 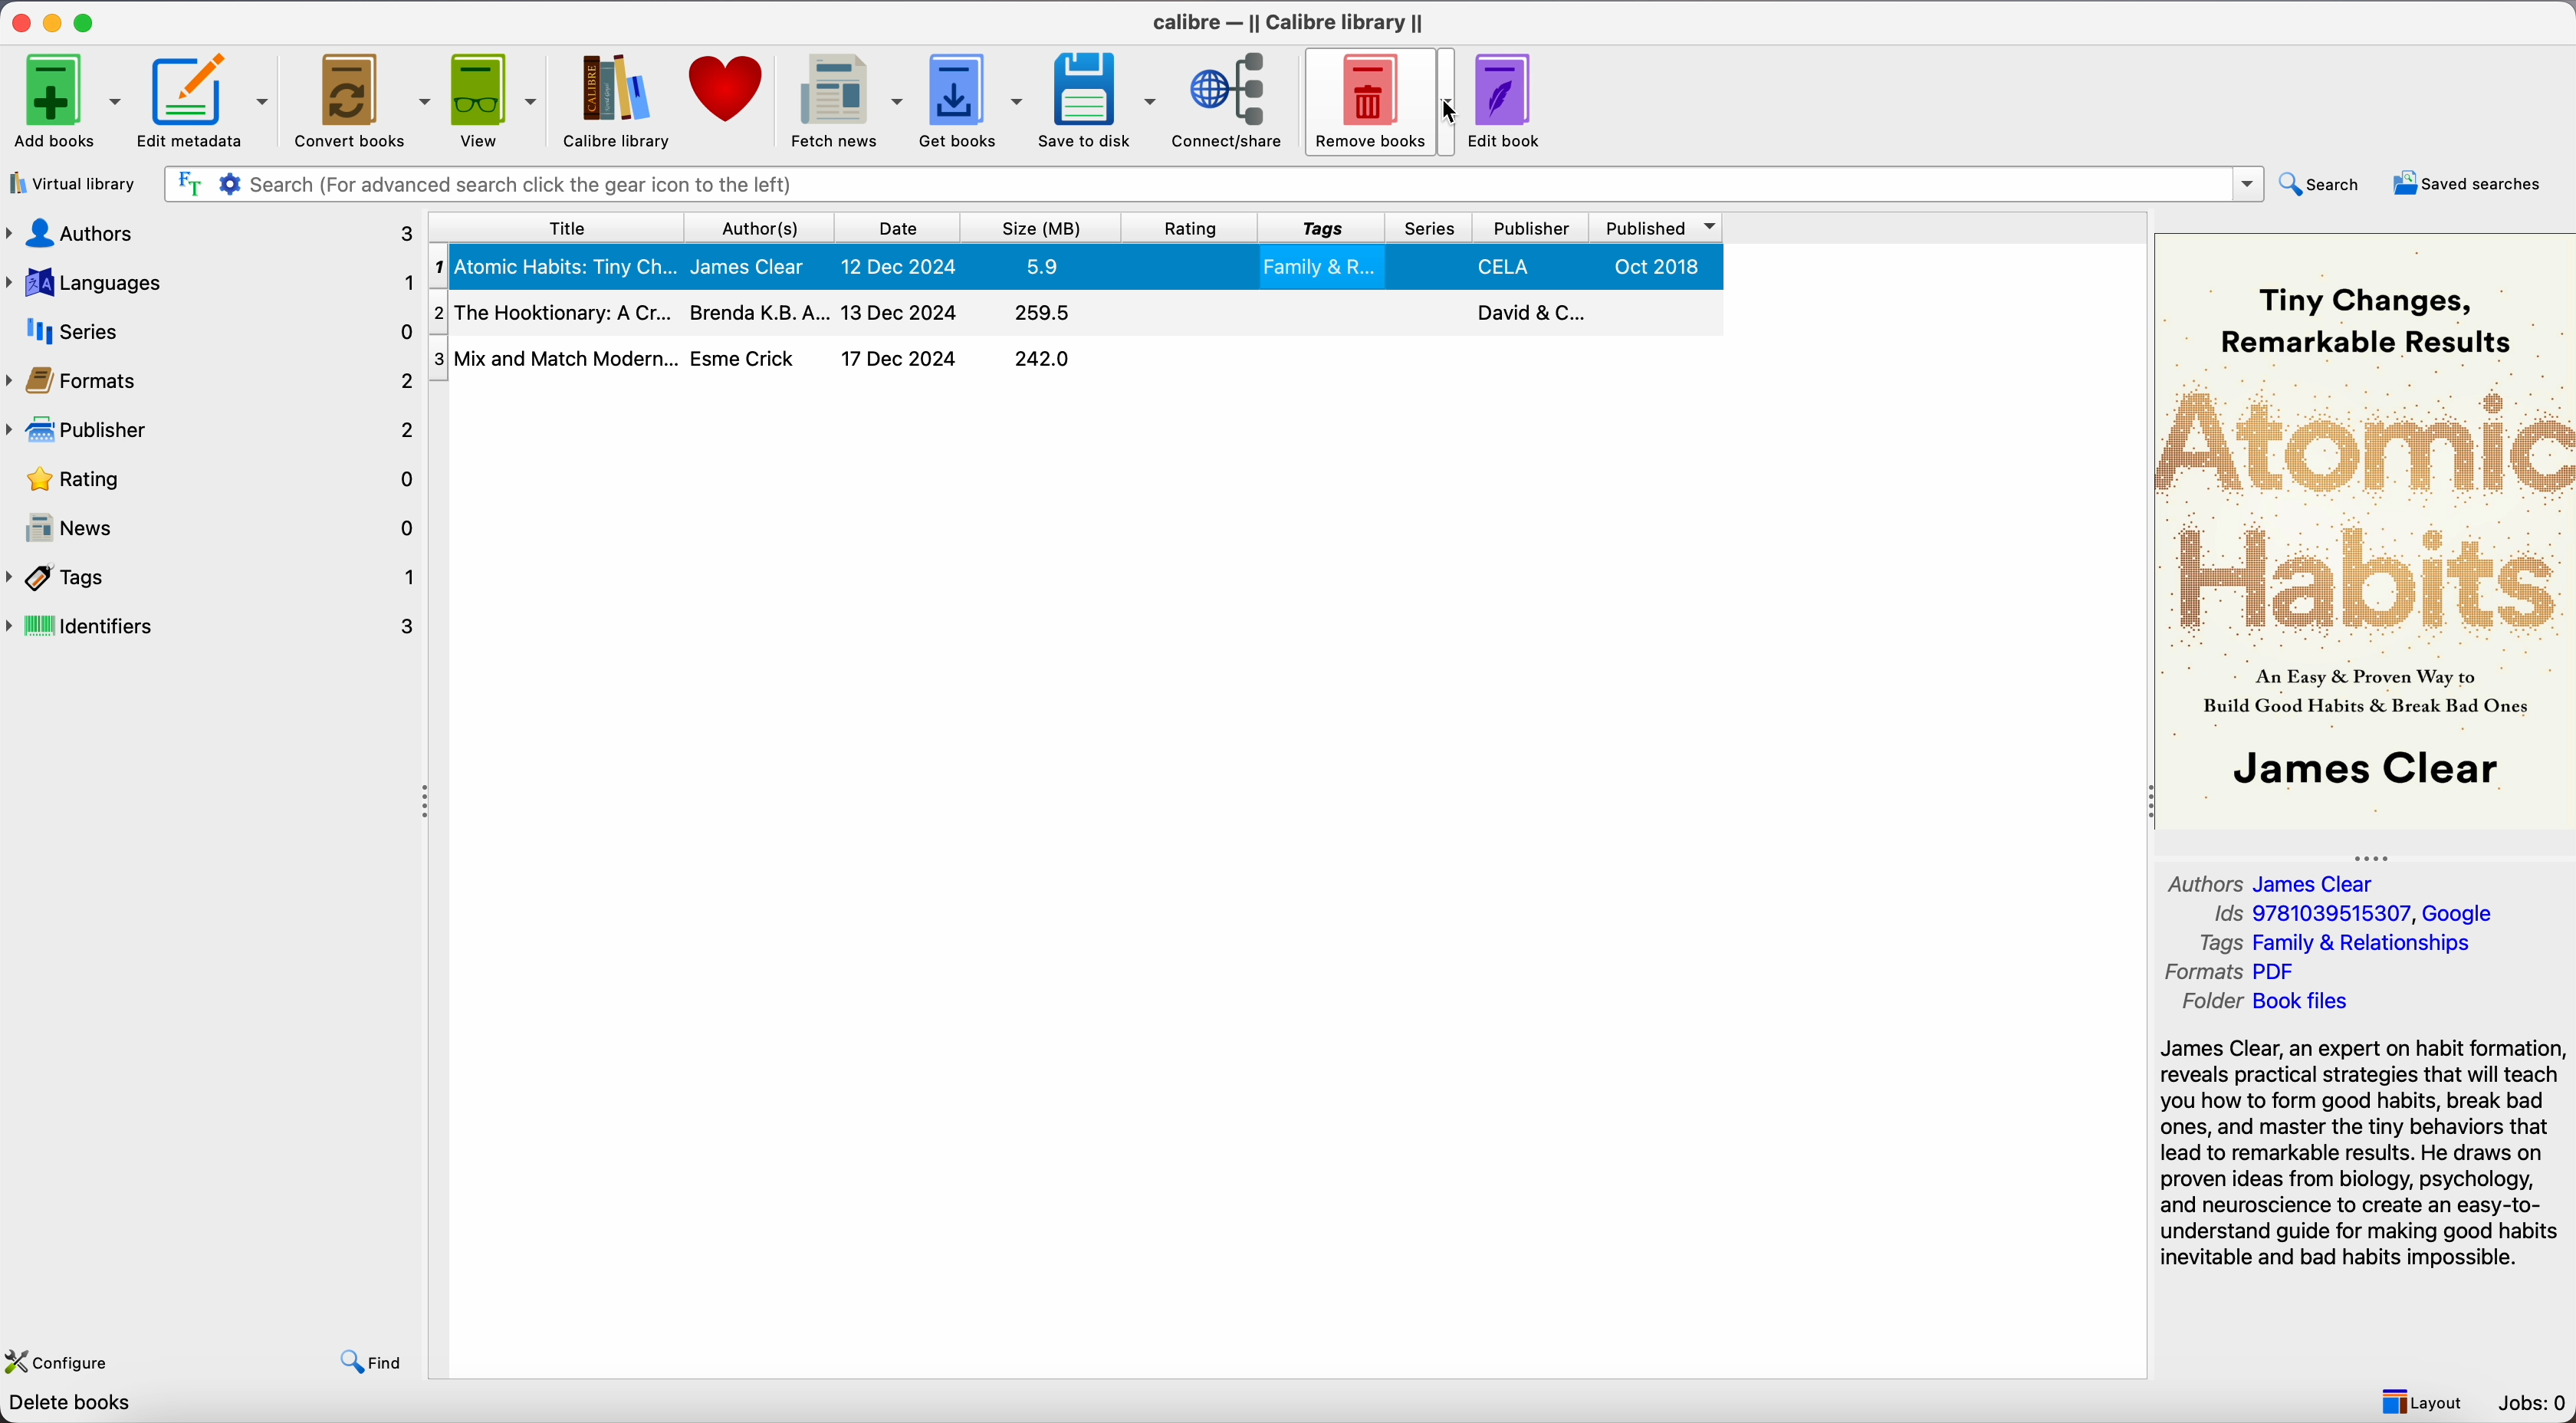 What do you see at coordinates (494, 100) in the screenshot?
I see `view` at bounding box center [494, 100].